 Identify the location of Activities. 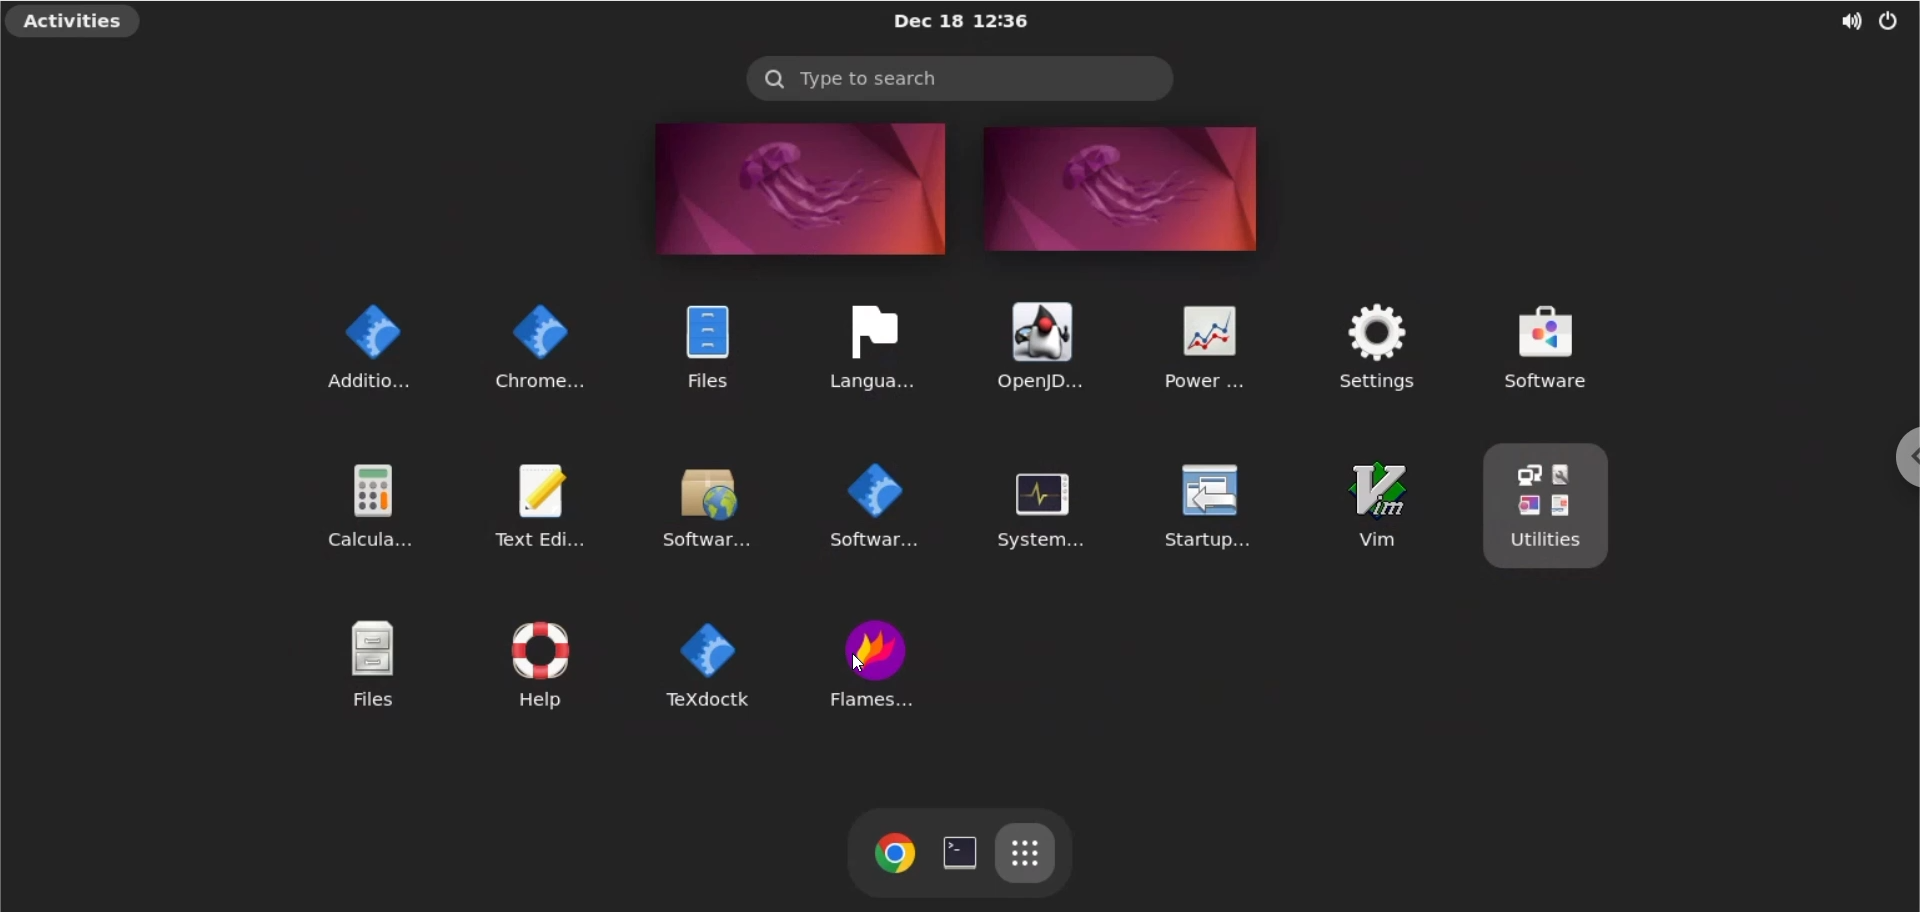
(76, 23).